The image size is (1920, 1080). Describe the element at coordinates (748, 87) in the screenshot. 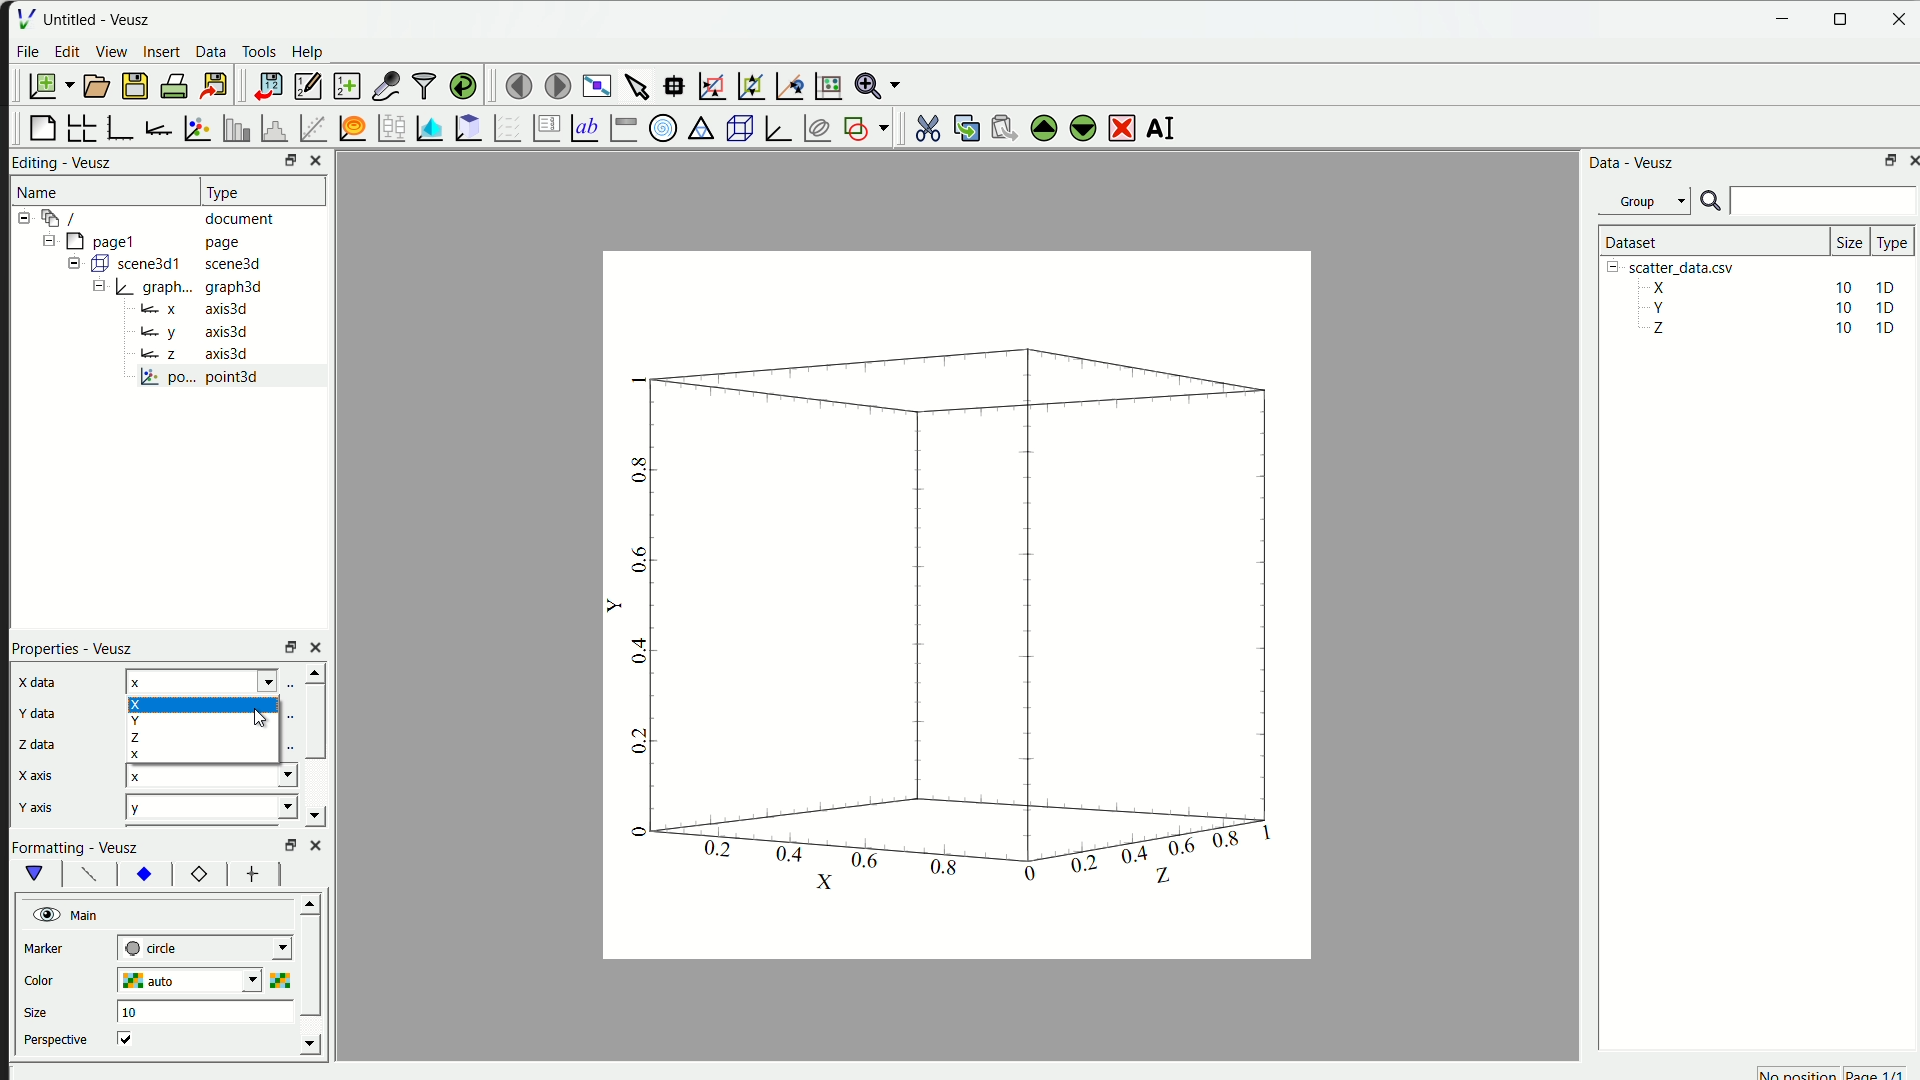

I see `zoom out graph axes` at that location.